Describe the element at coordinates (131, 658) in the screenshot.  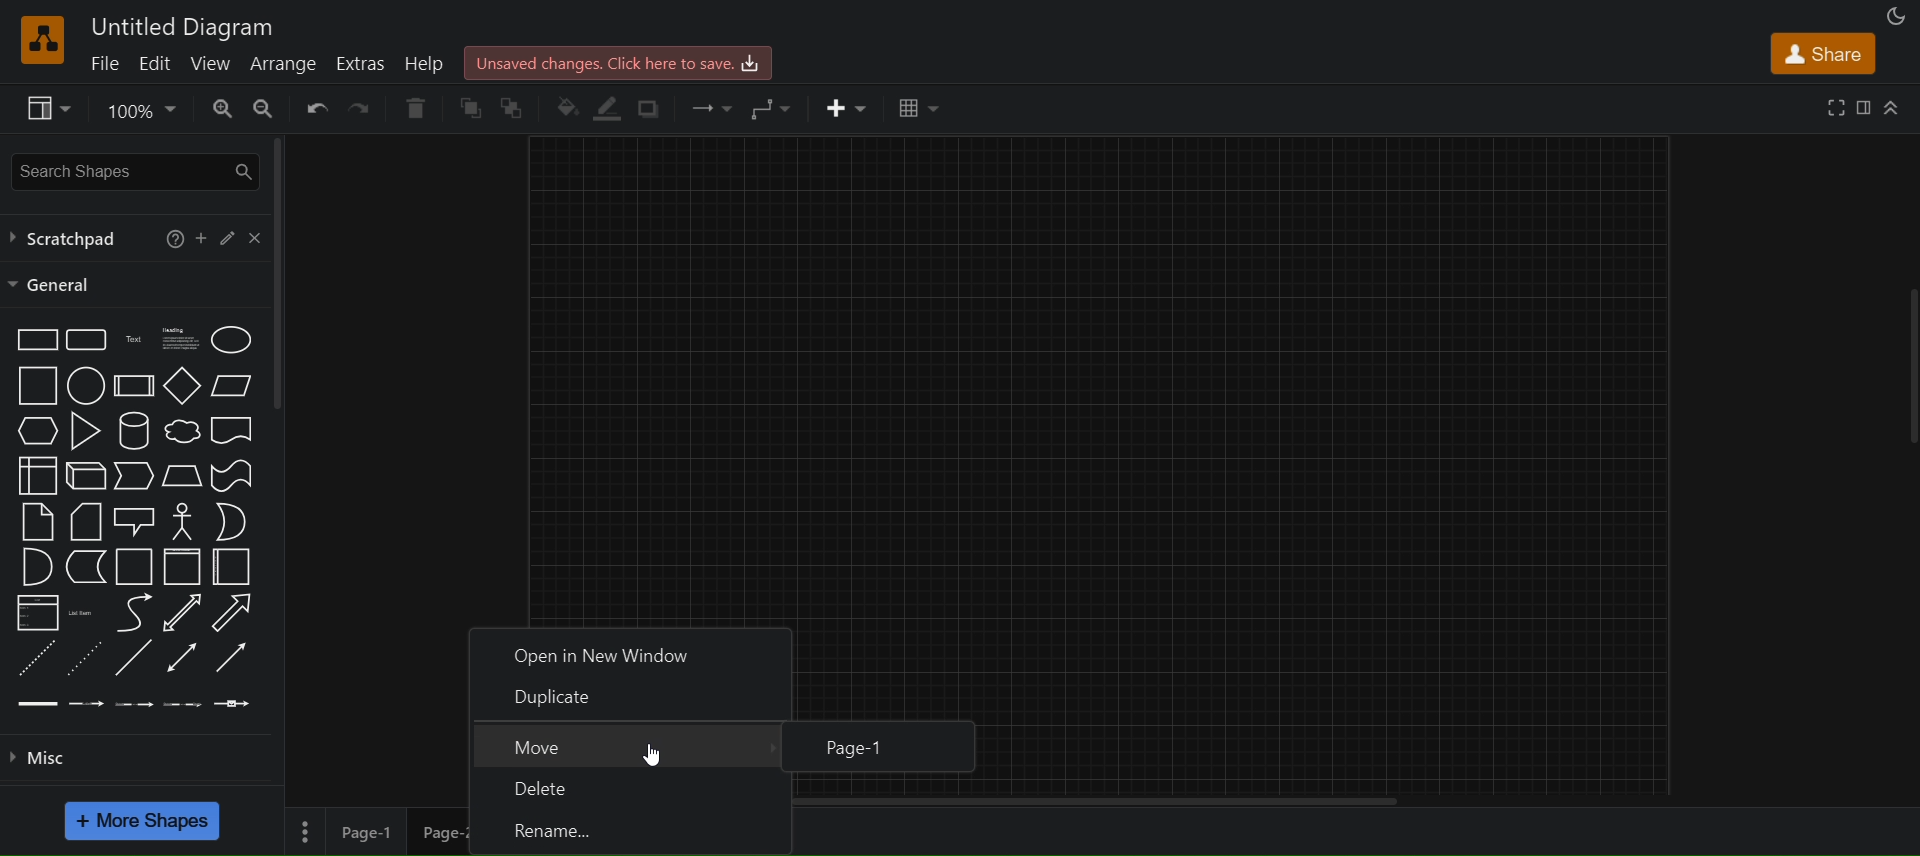
I see `line` at that location.